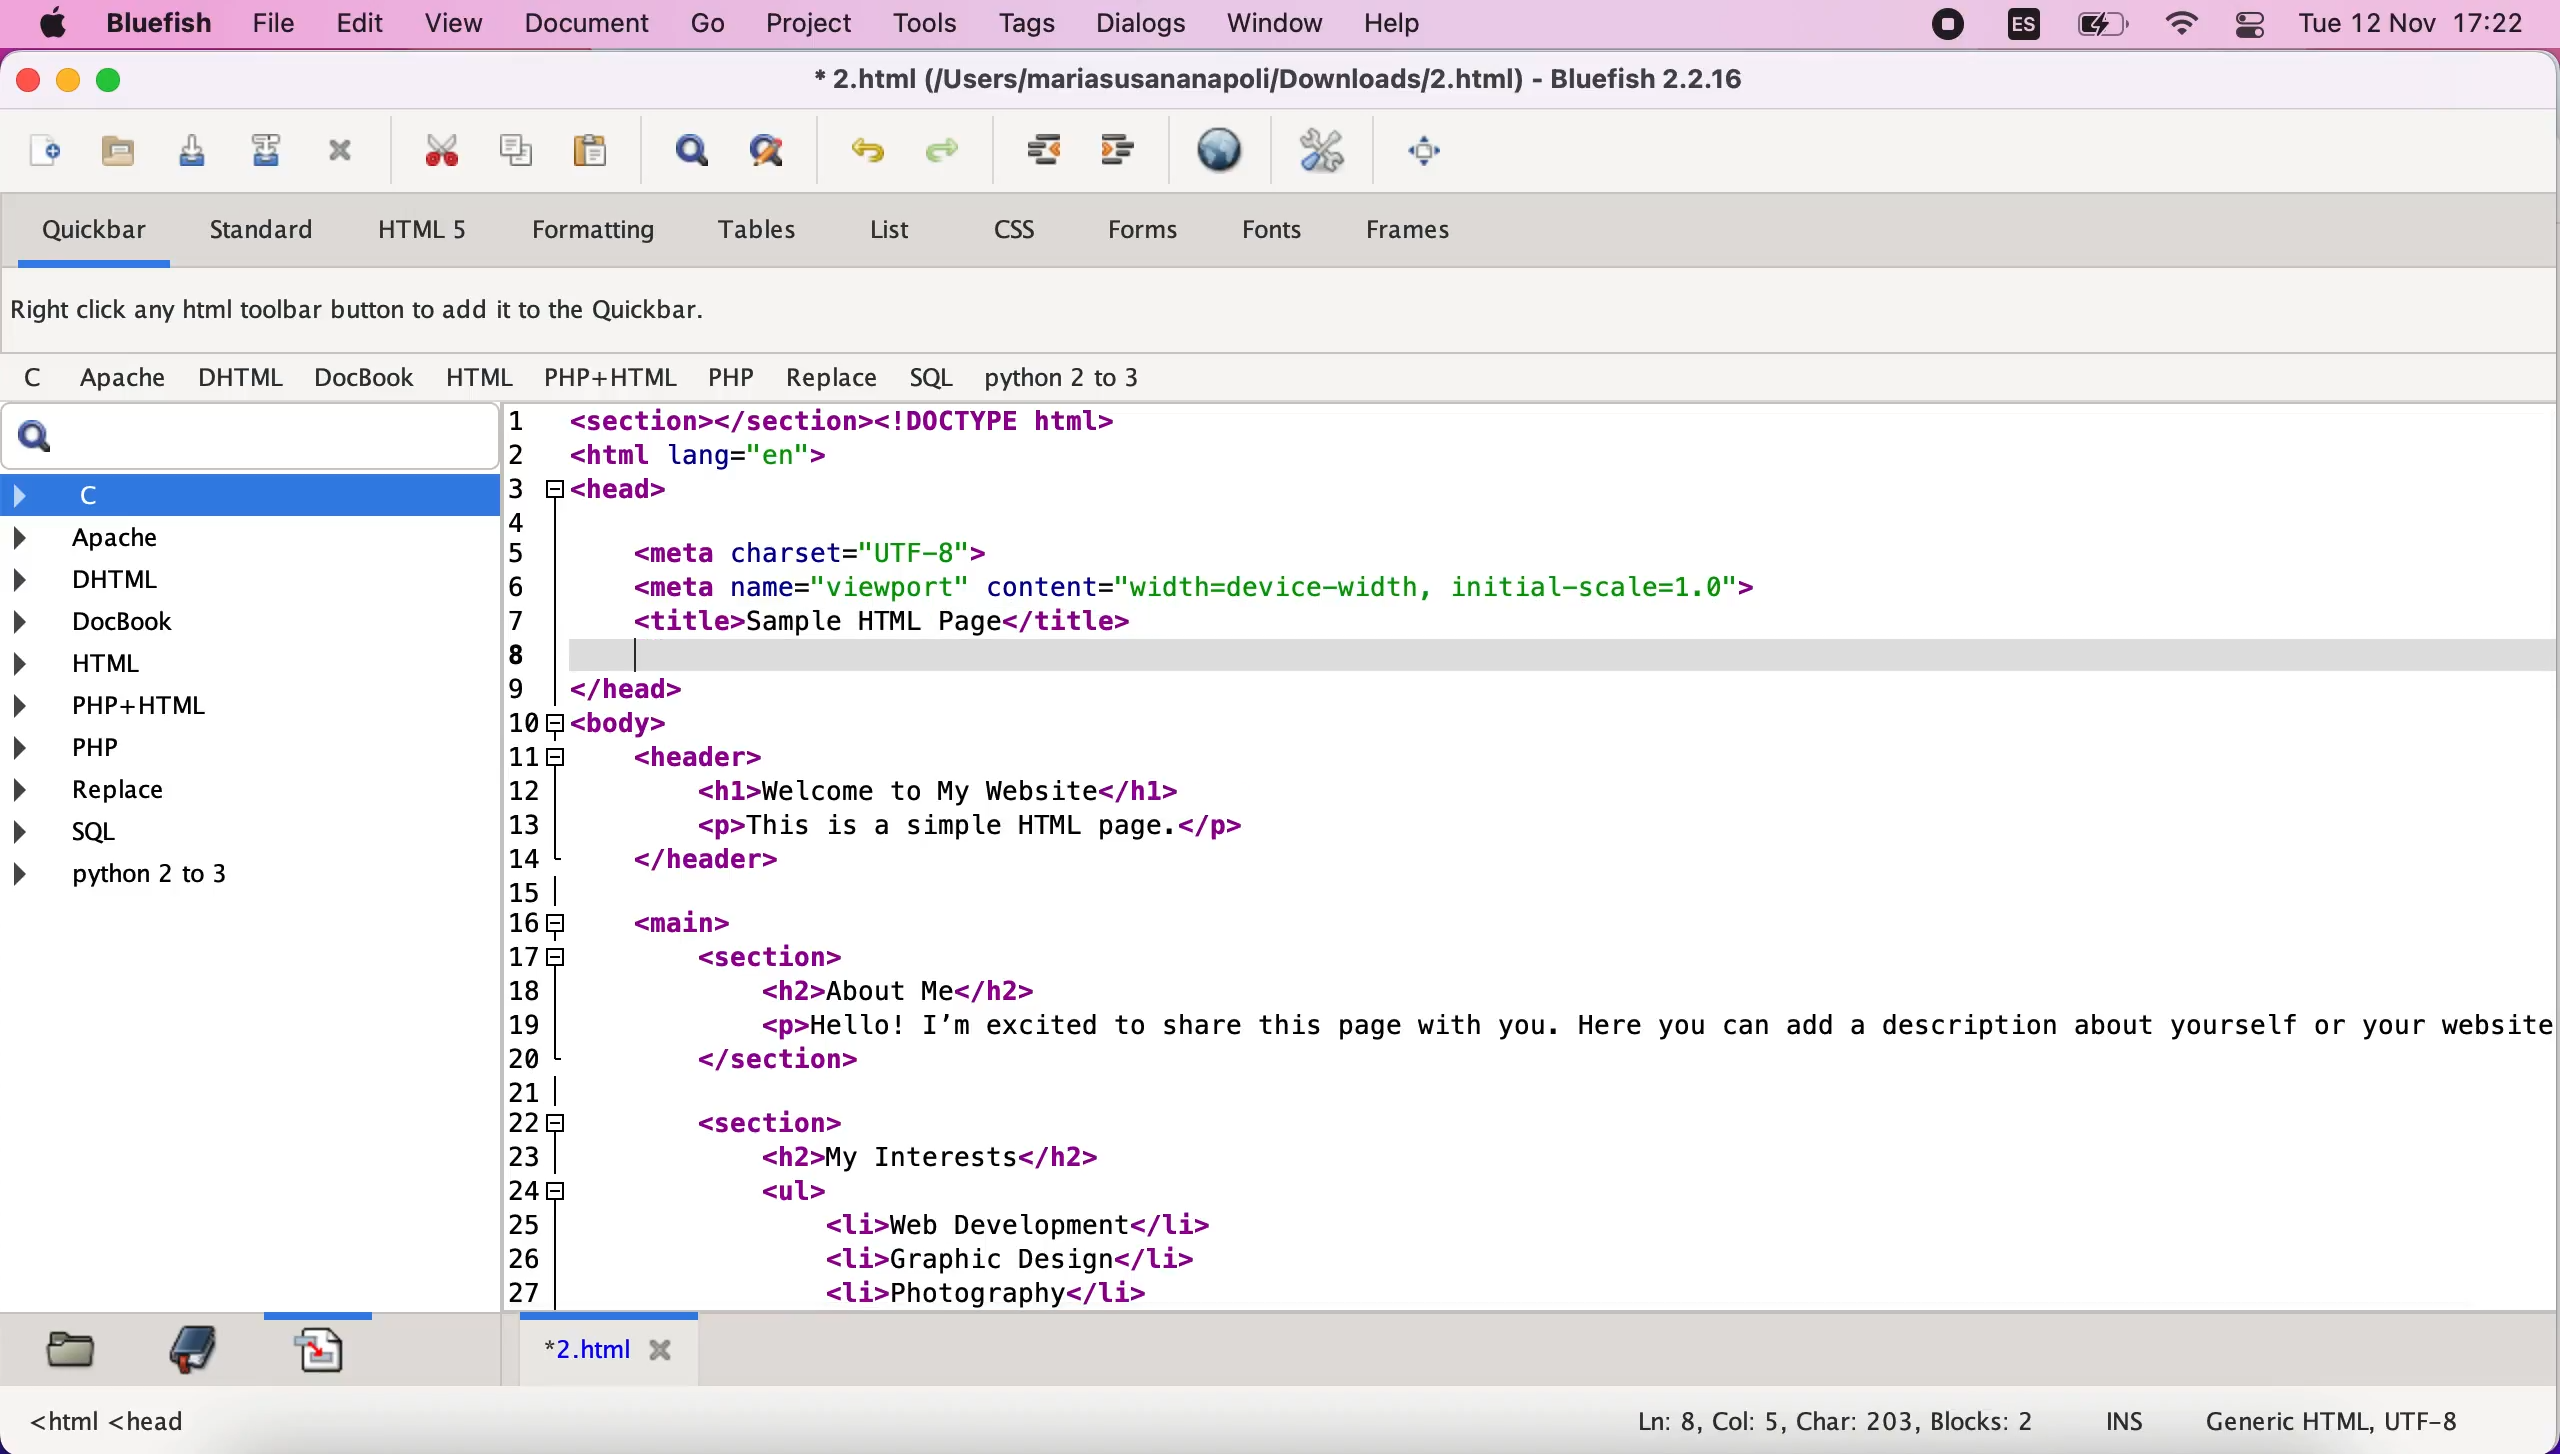 Image resolution: width=2560 pixels, height=1454 pixels. I want to click on recording, so click(1947, 29).